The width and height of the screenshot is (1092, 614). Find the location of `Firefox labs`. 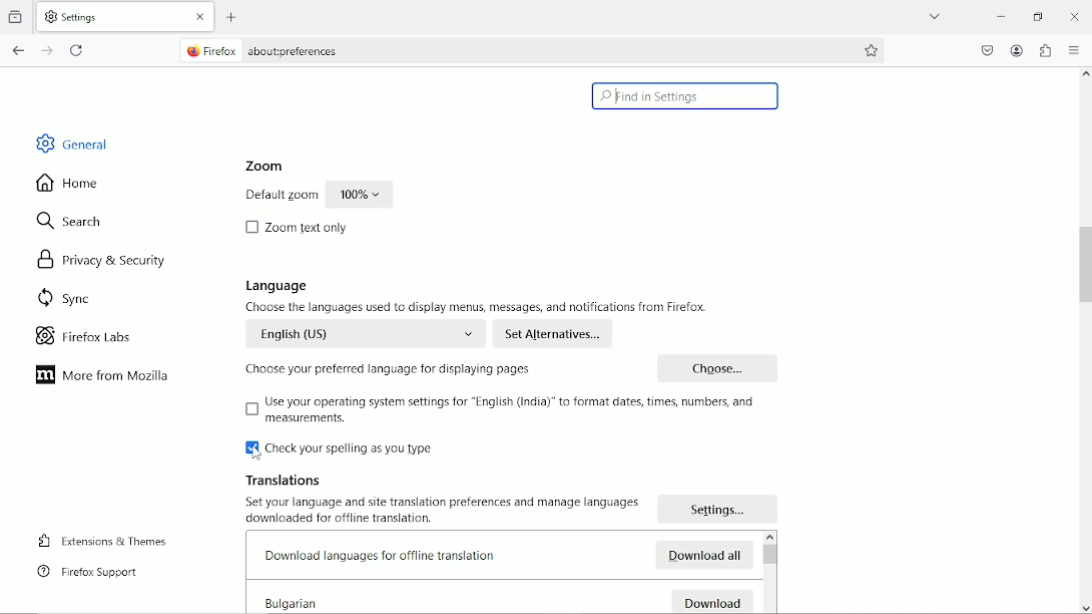

Firefox labs is located at coordinates (83, 335).